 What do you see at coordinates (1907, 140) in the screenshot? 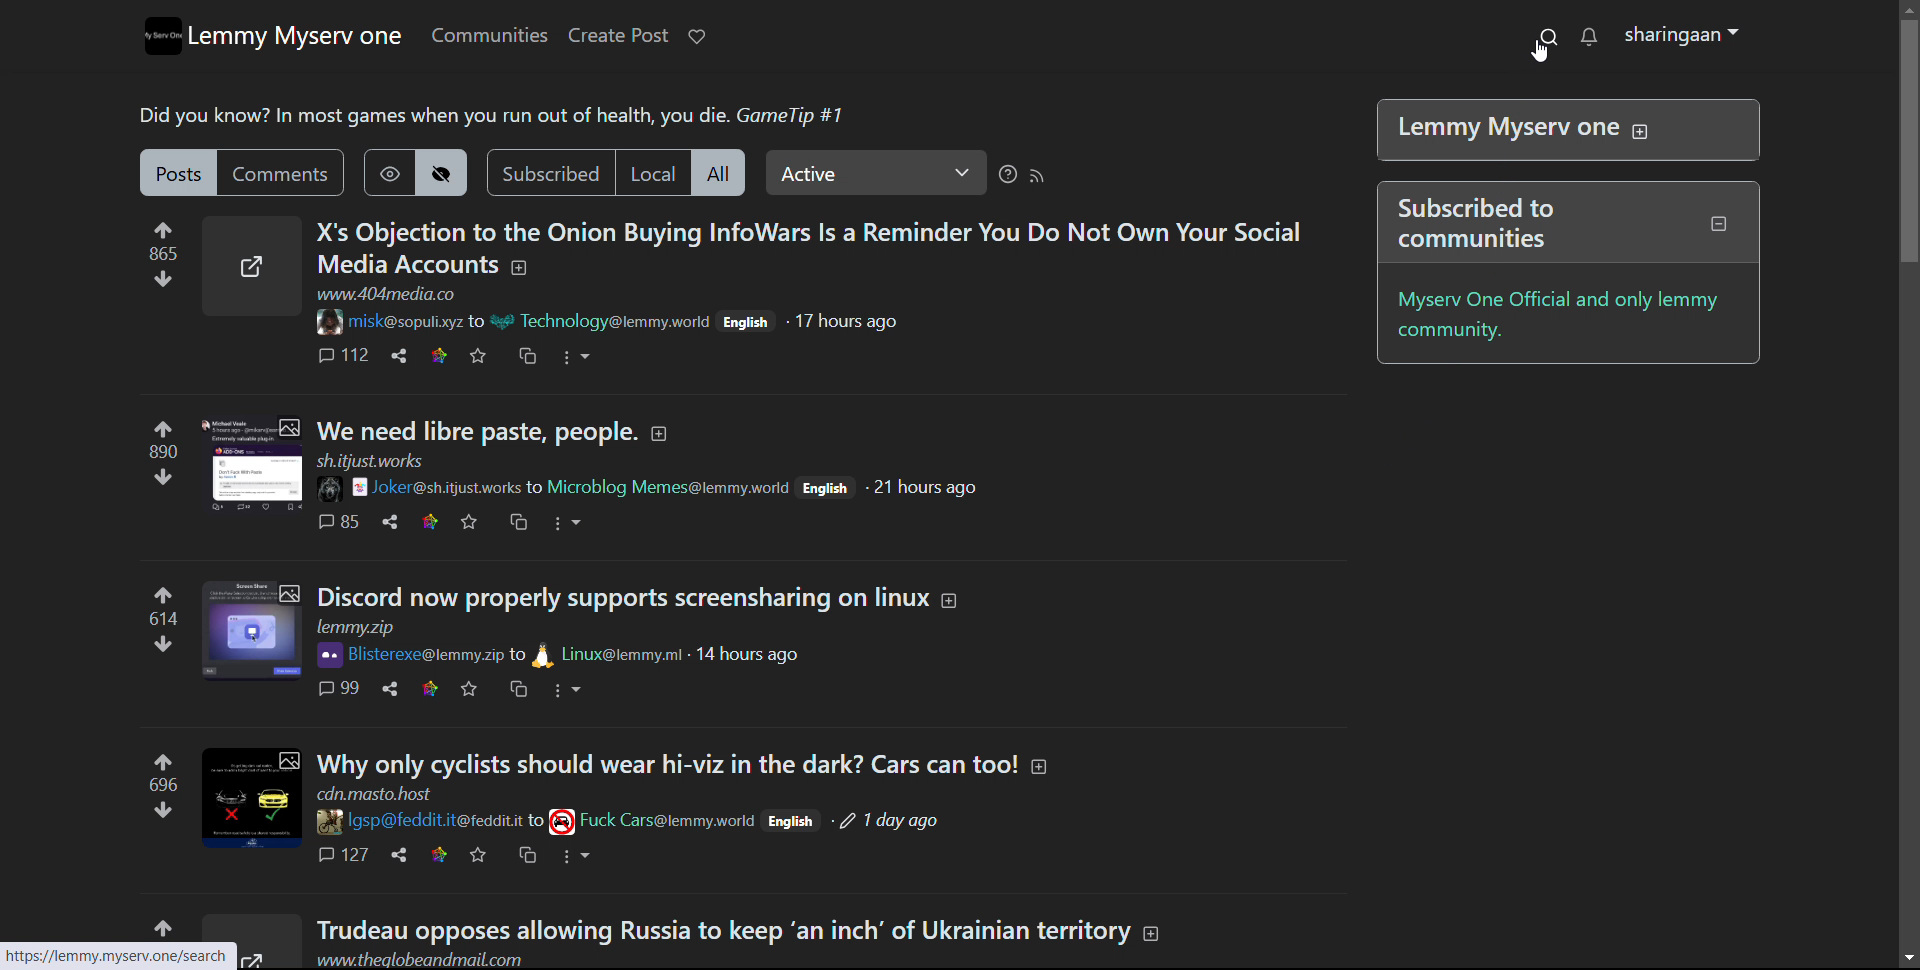
I see `scrollbar` at bounding box center [1907, 140].